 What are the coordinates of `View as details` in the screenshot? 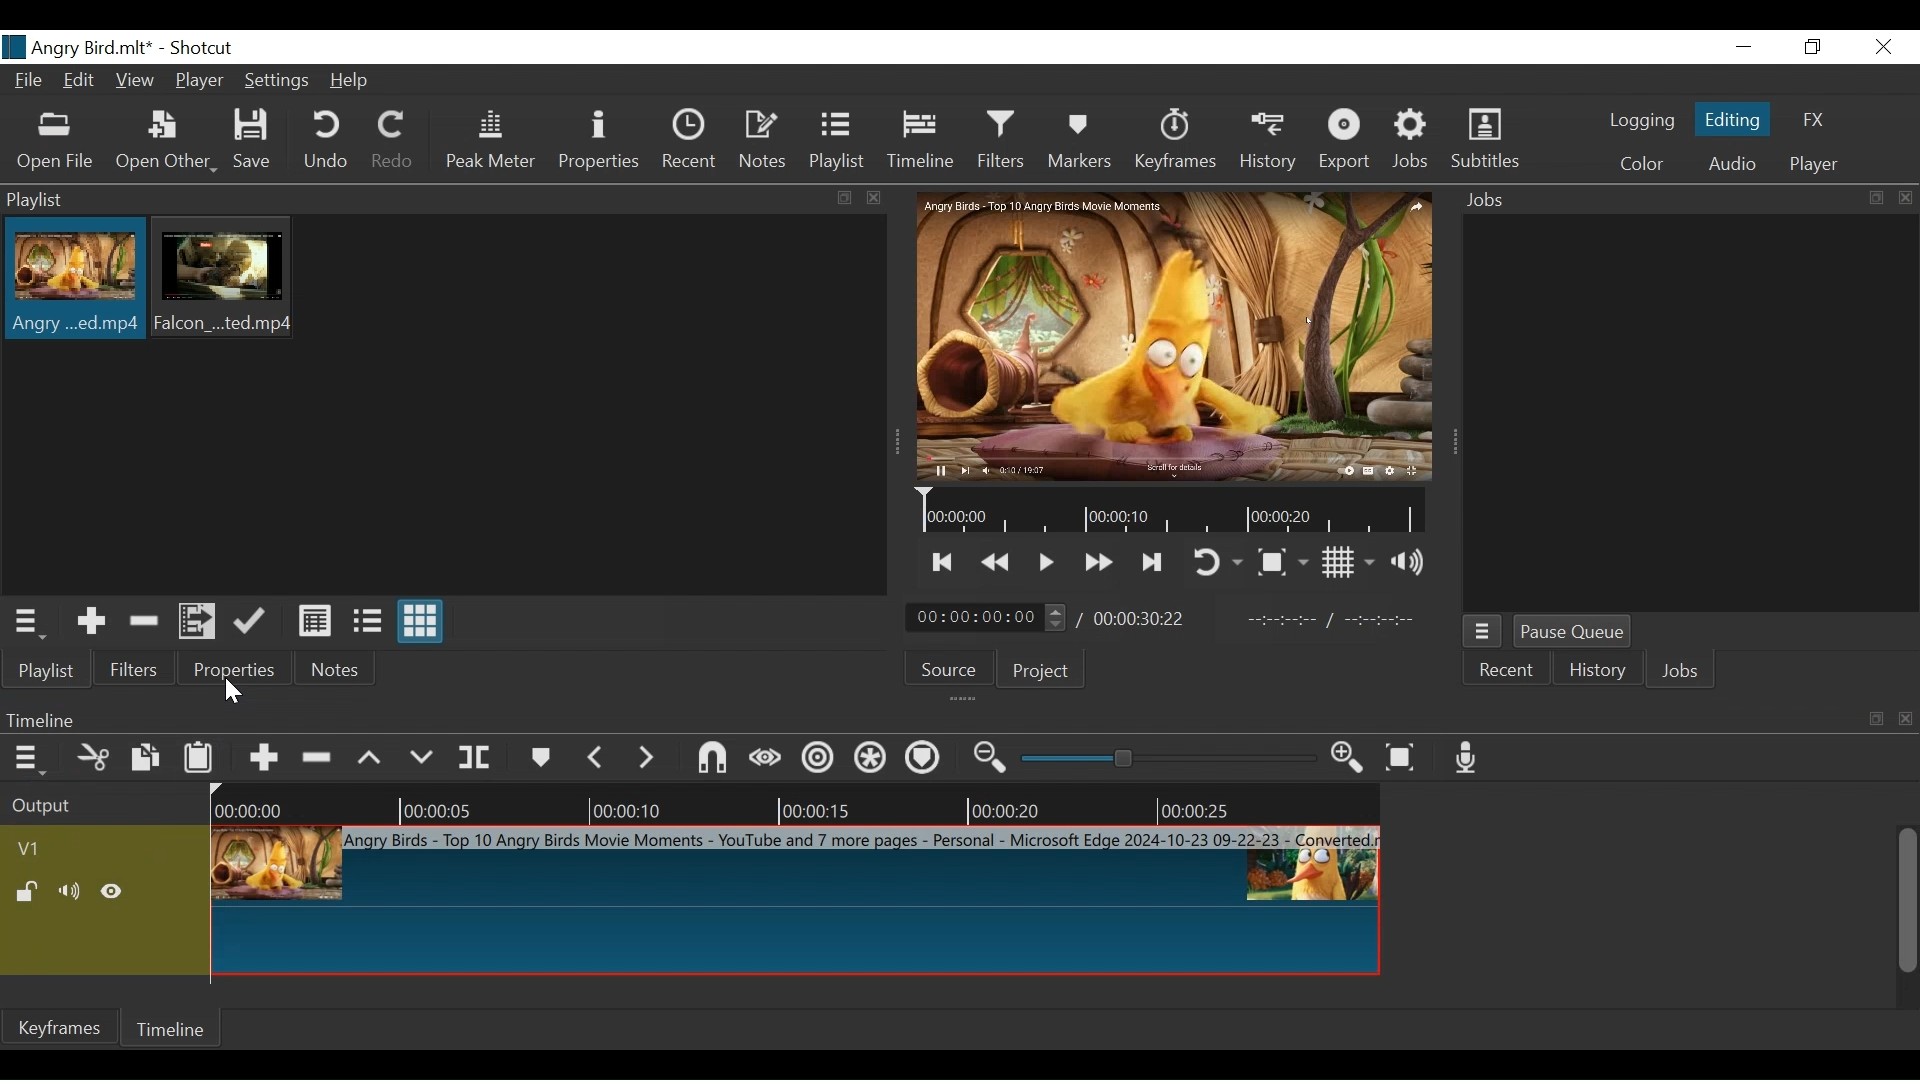 It's located at (316, 622).